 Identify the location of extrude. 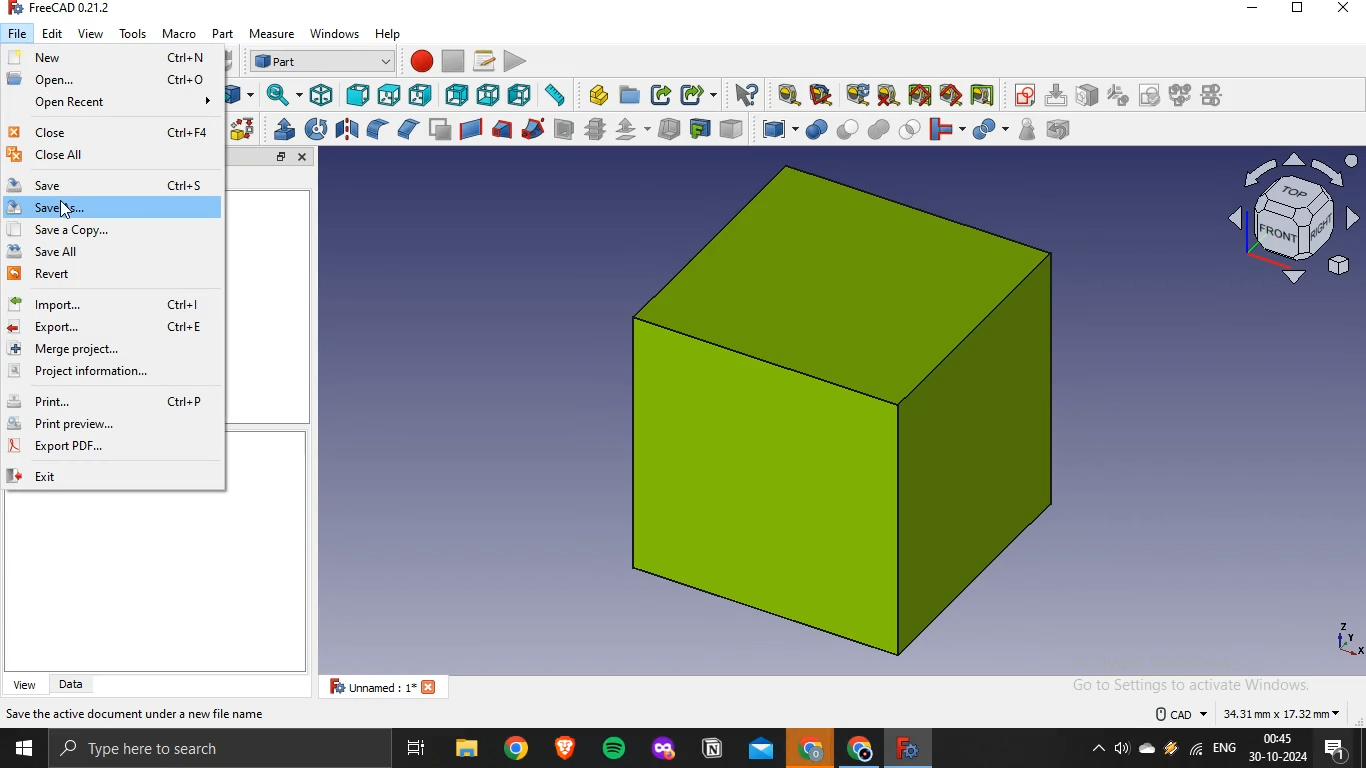
(284, 129).